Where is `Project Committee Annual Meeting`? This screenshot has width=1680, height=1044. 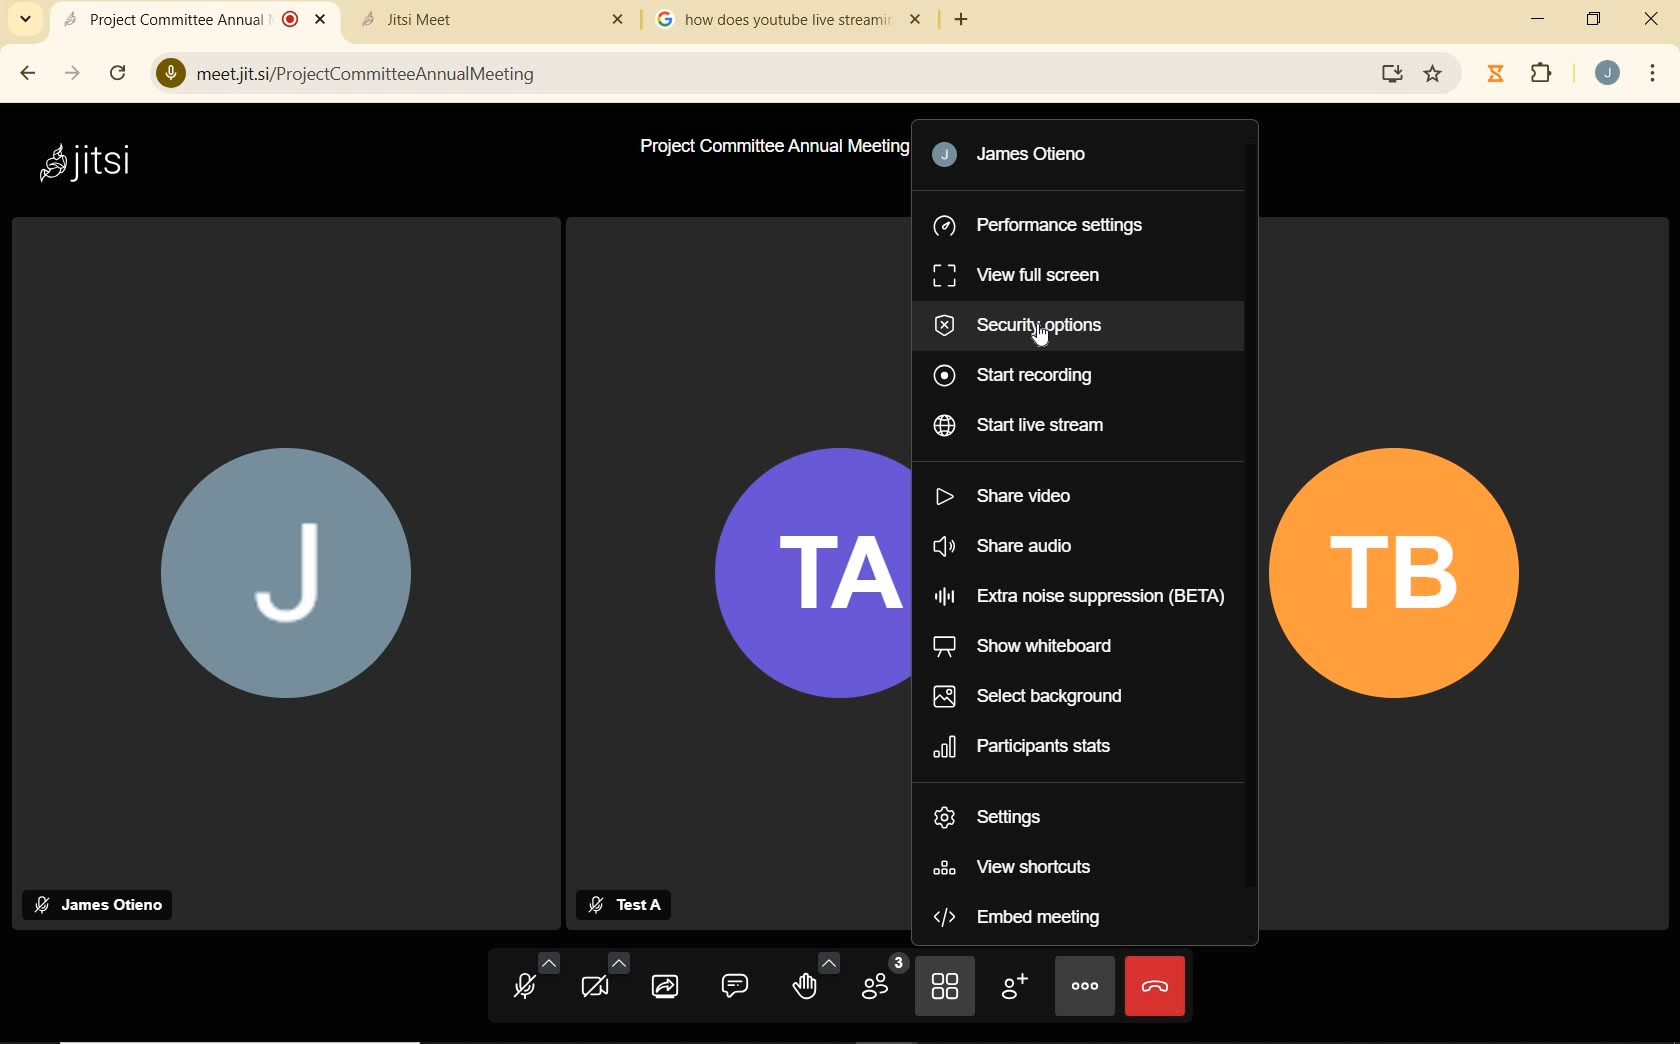
Project Committee Annual Meeting is located at coordinates (773, 148).